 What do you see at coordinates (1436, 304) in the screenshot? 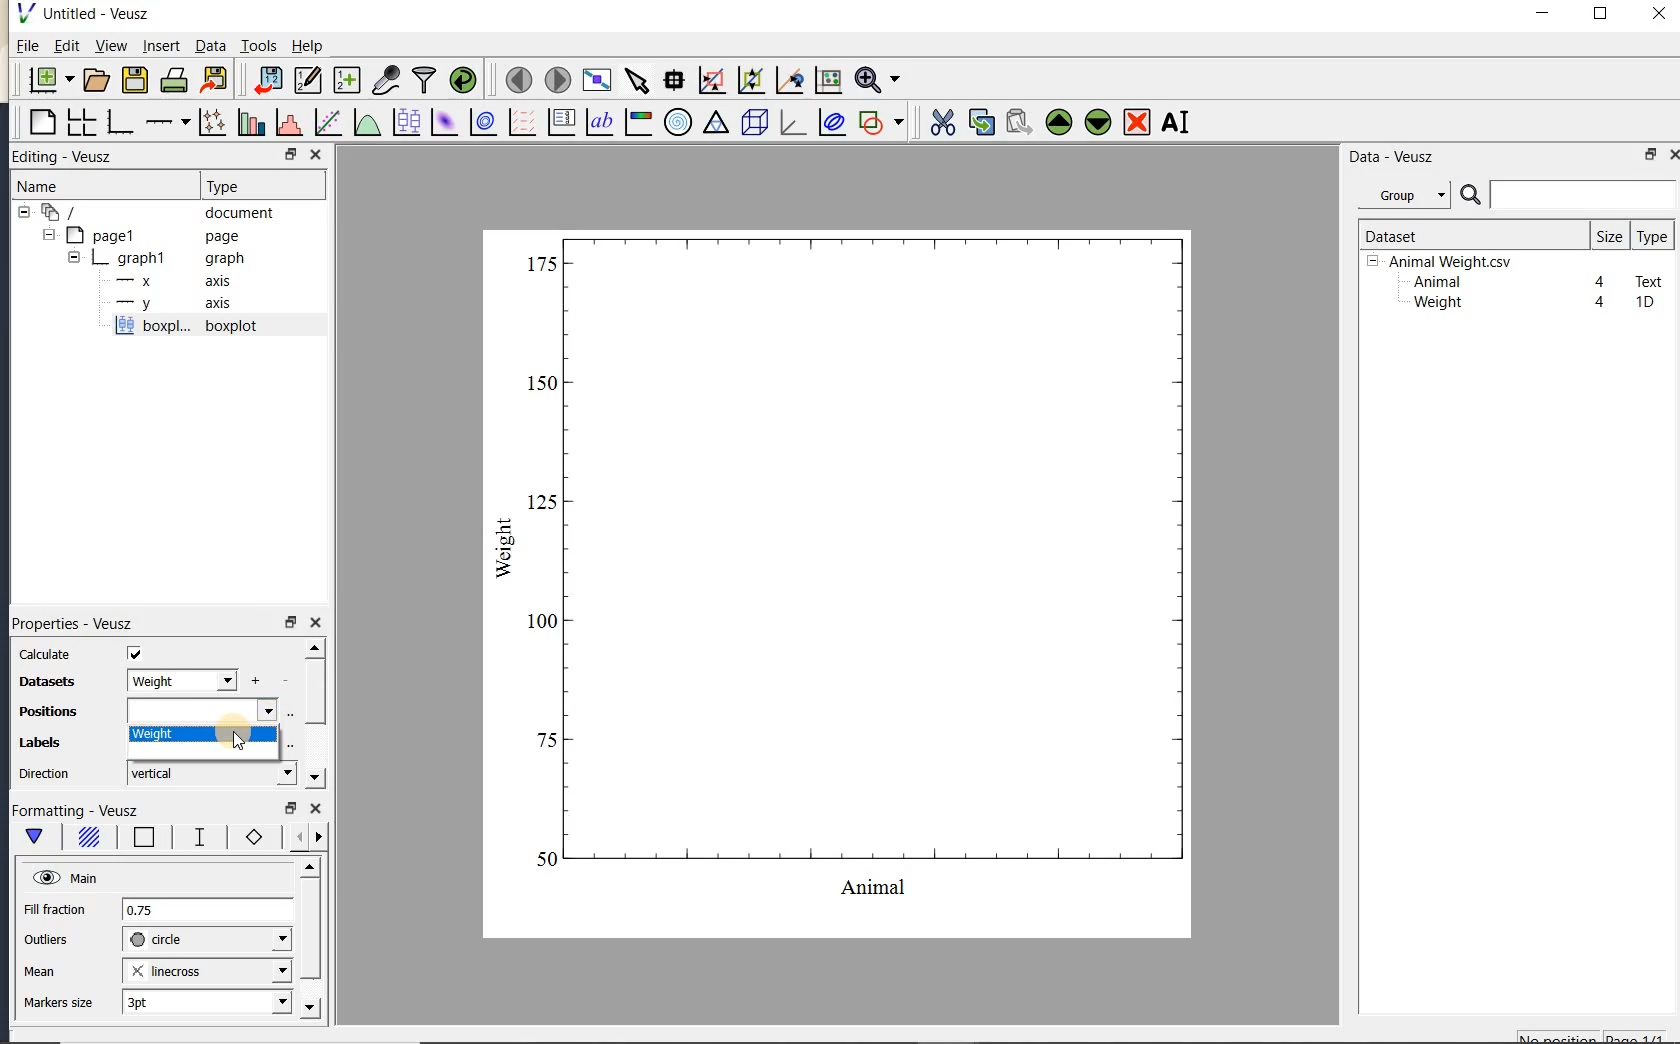
I see `Weight` at bounding box center [1436, 304].